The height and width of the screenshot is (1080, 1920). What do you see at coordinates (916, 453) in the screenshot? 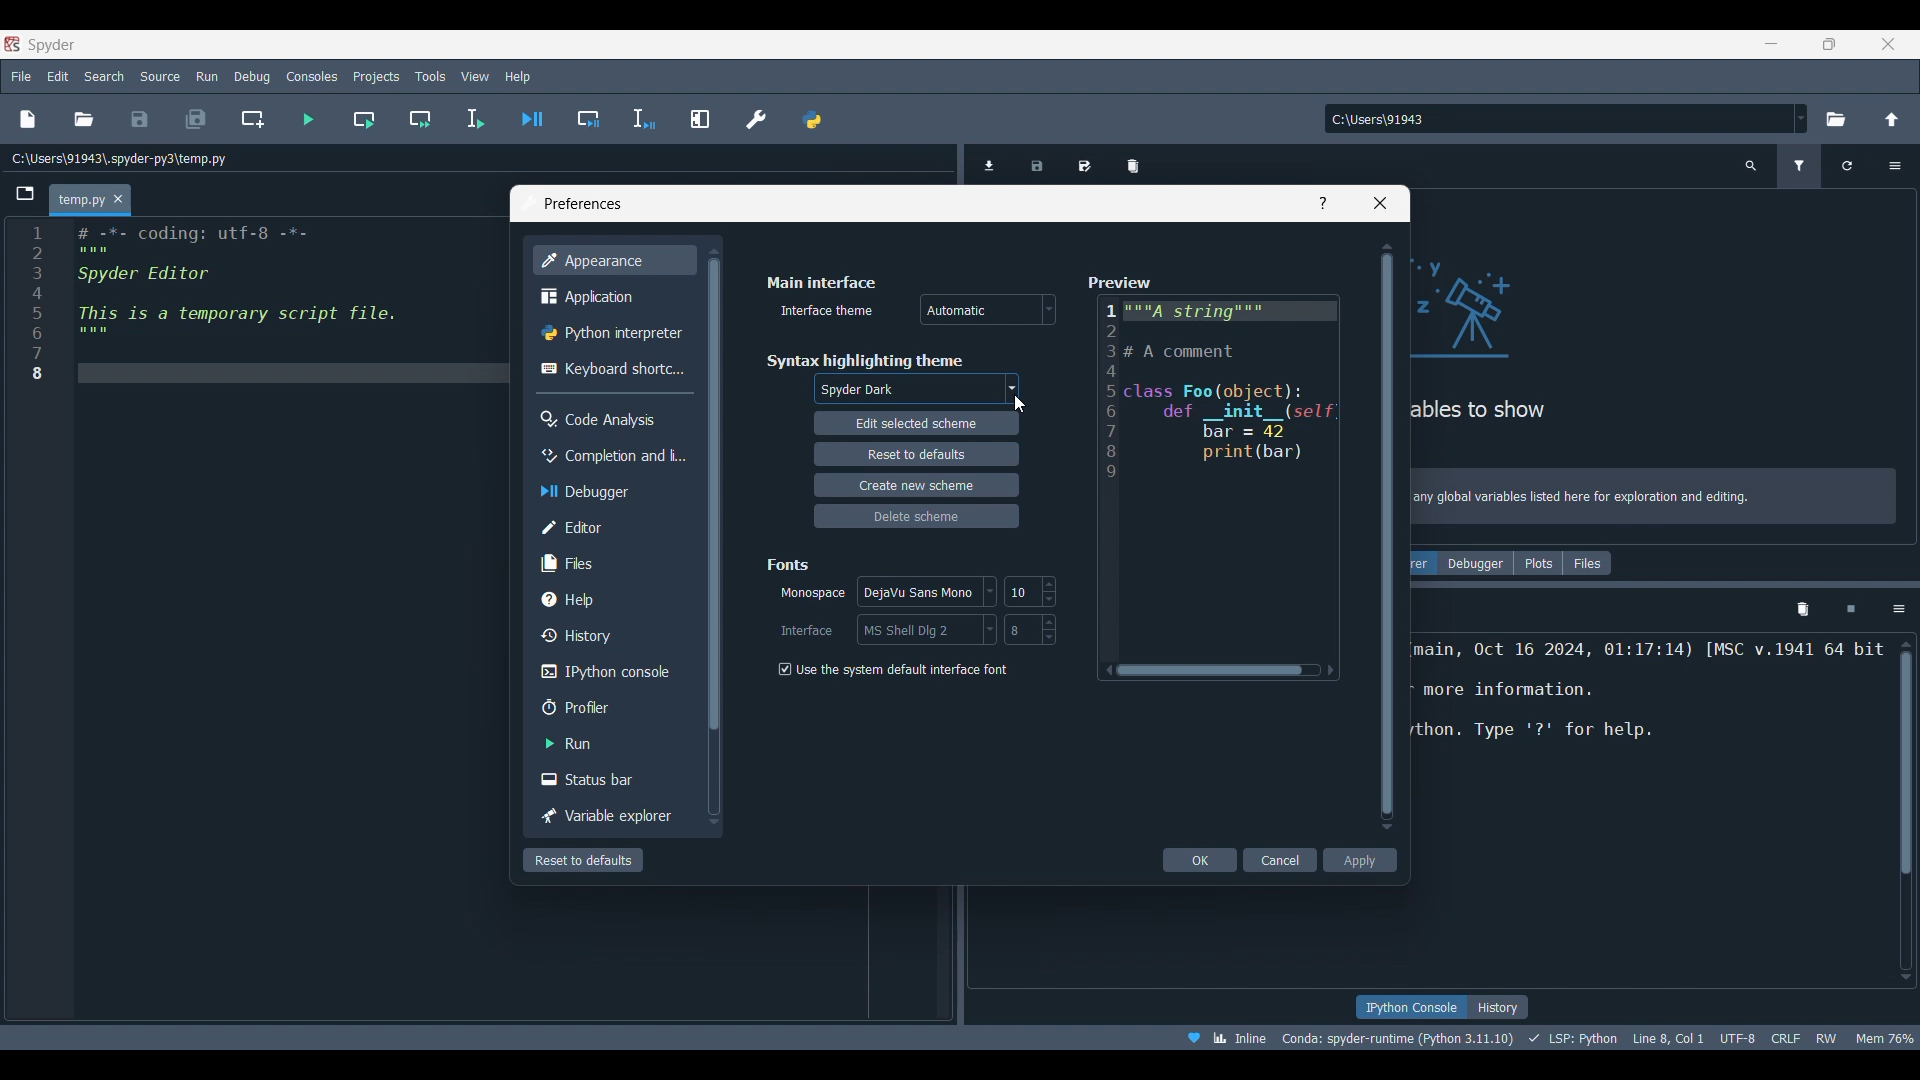
I see `reset to defaults` at bounding box center [916, 453].